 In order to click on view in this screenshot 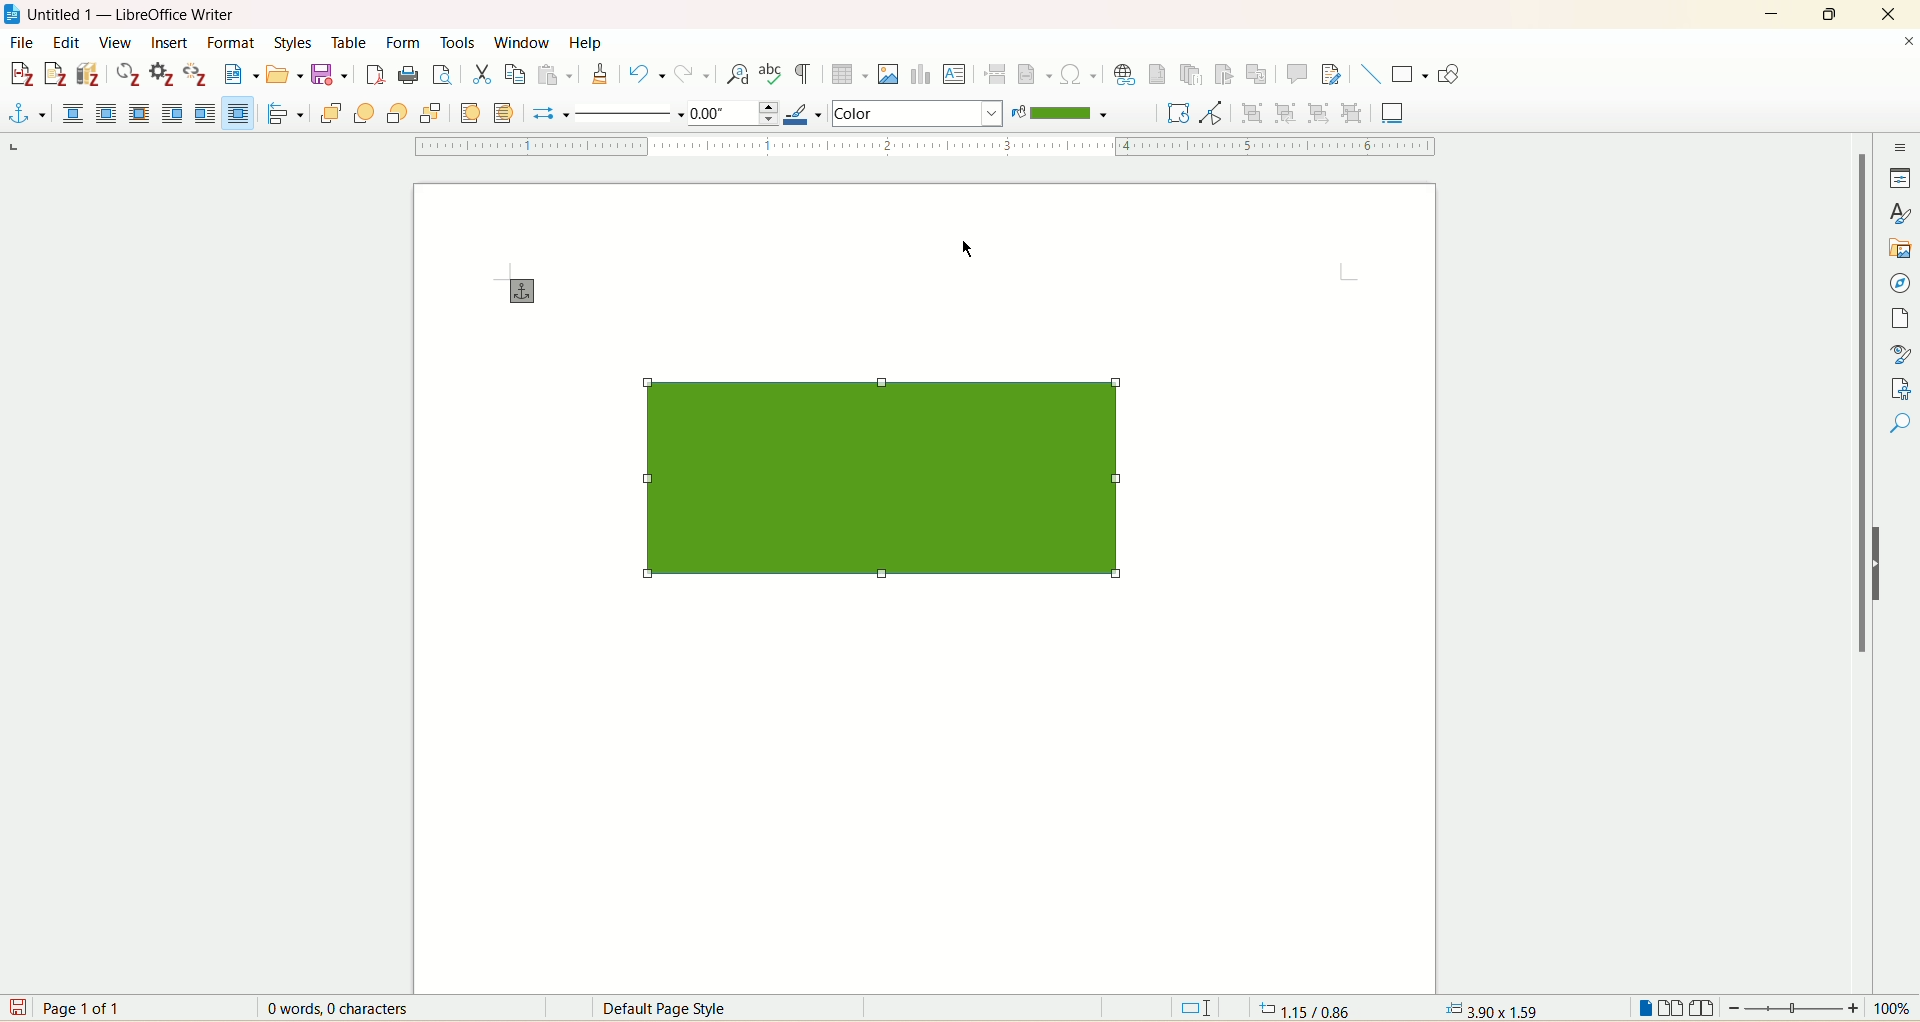, I will do `click(116, 42)`.